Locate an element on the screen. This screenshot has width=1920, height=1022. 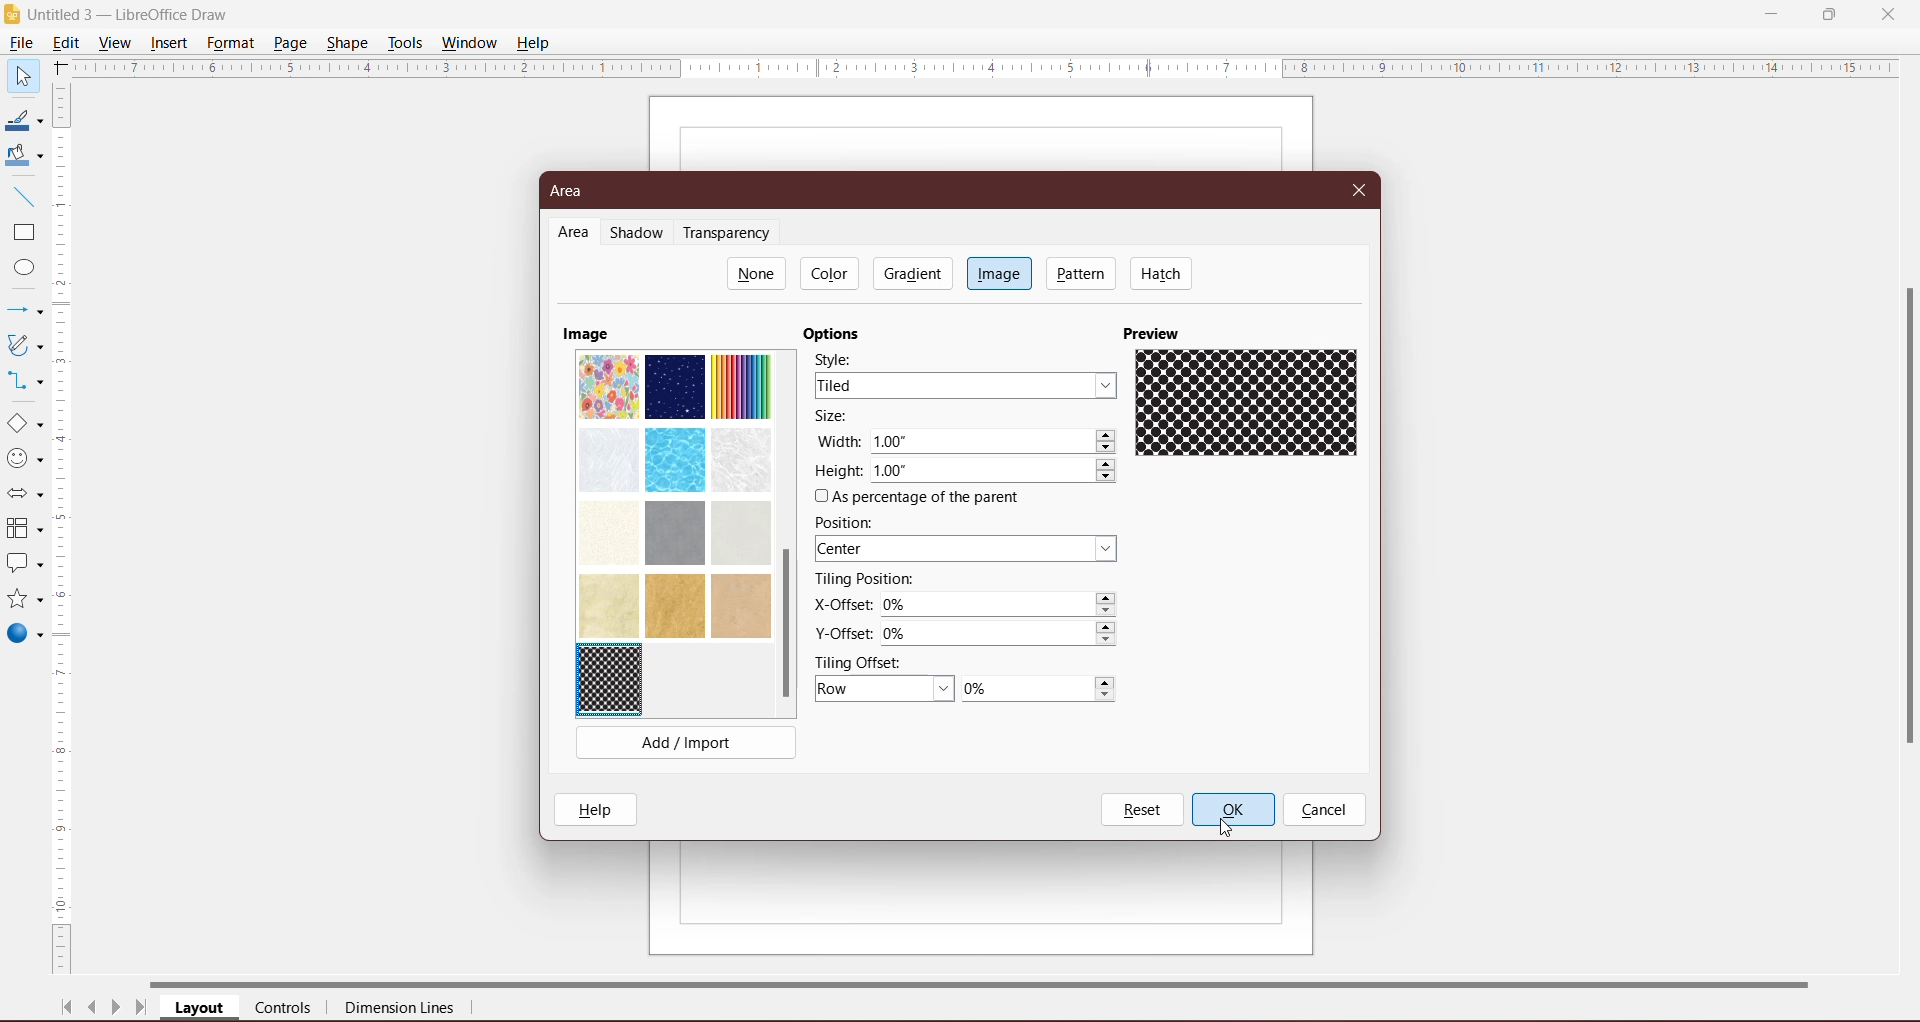
As percentage of the present is located at coordinates (921, 498).